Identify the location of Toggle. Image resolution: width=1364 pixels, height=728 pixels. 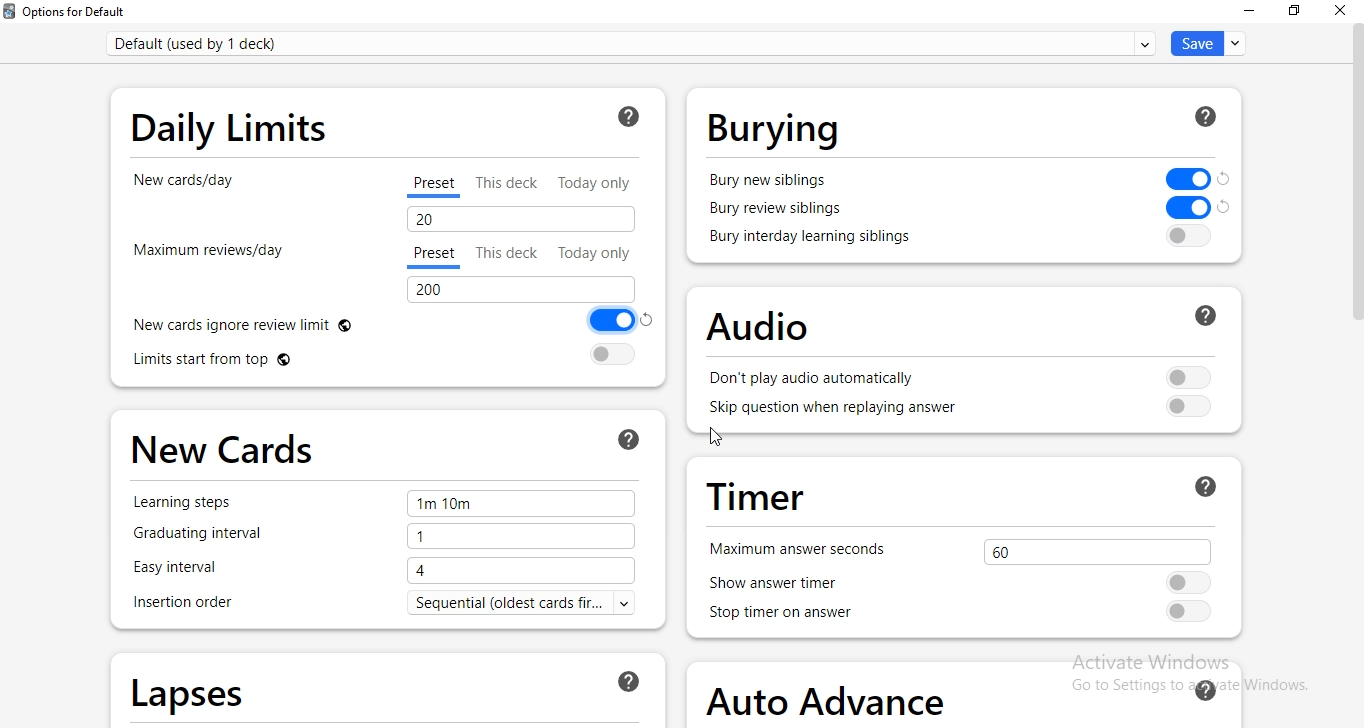
(601, 321).